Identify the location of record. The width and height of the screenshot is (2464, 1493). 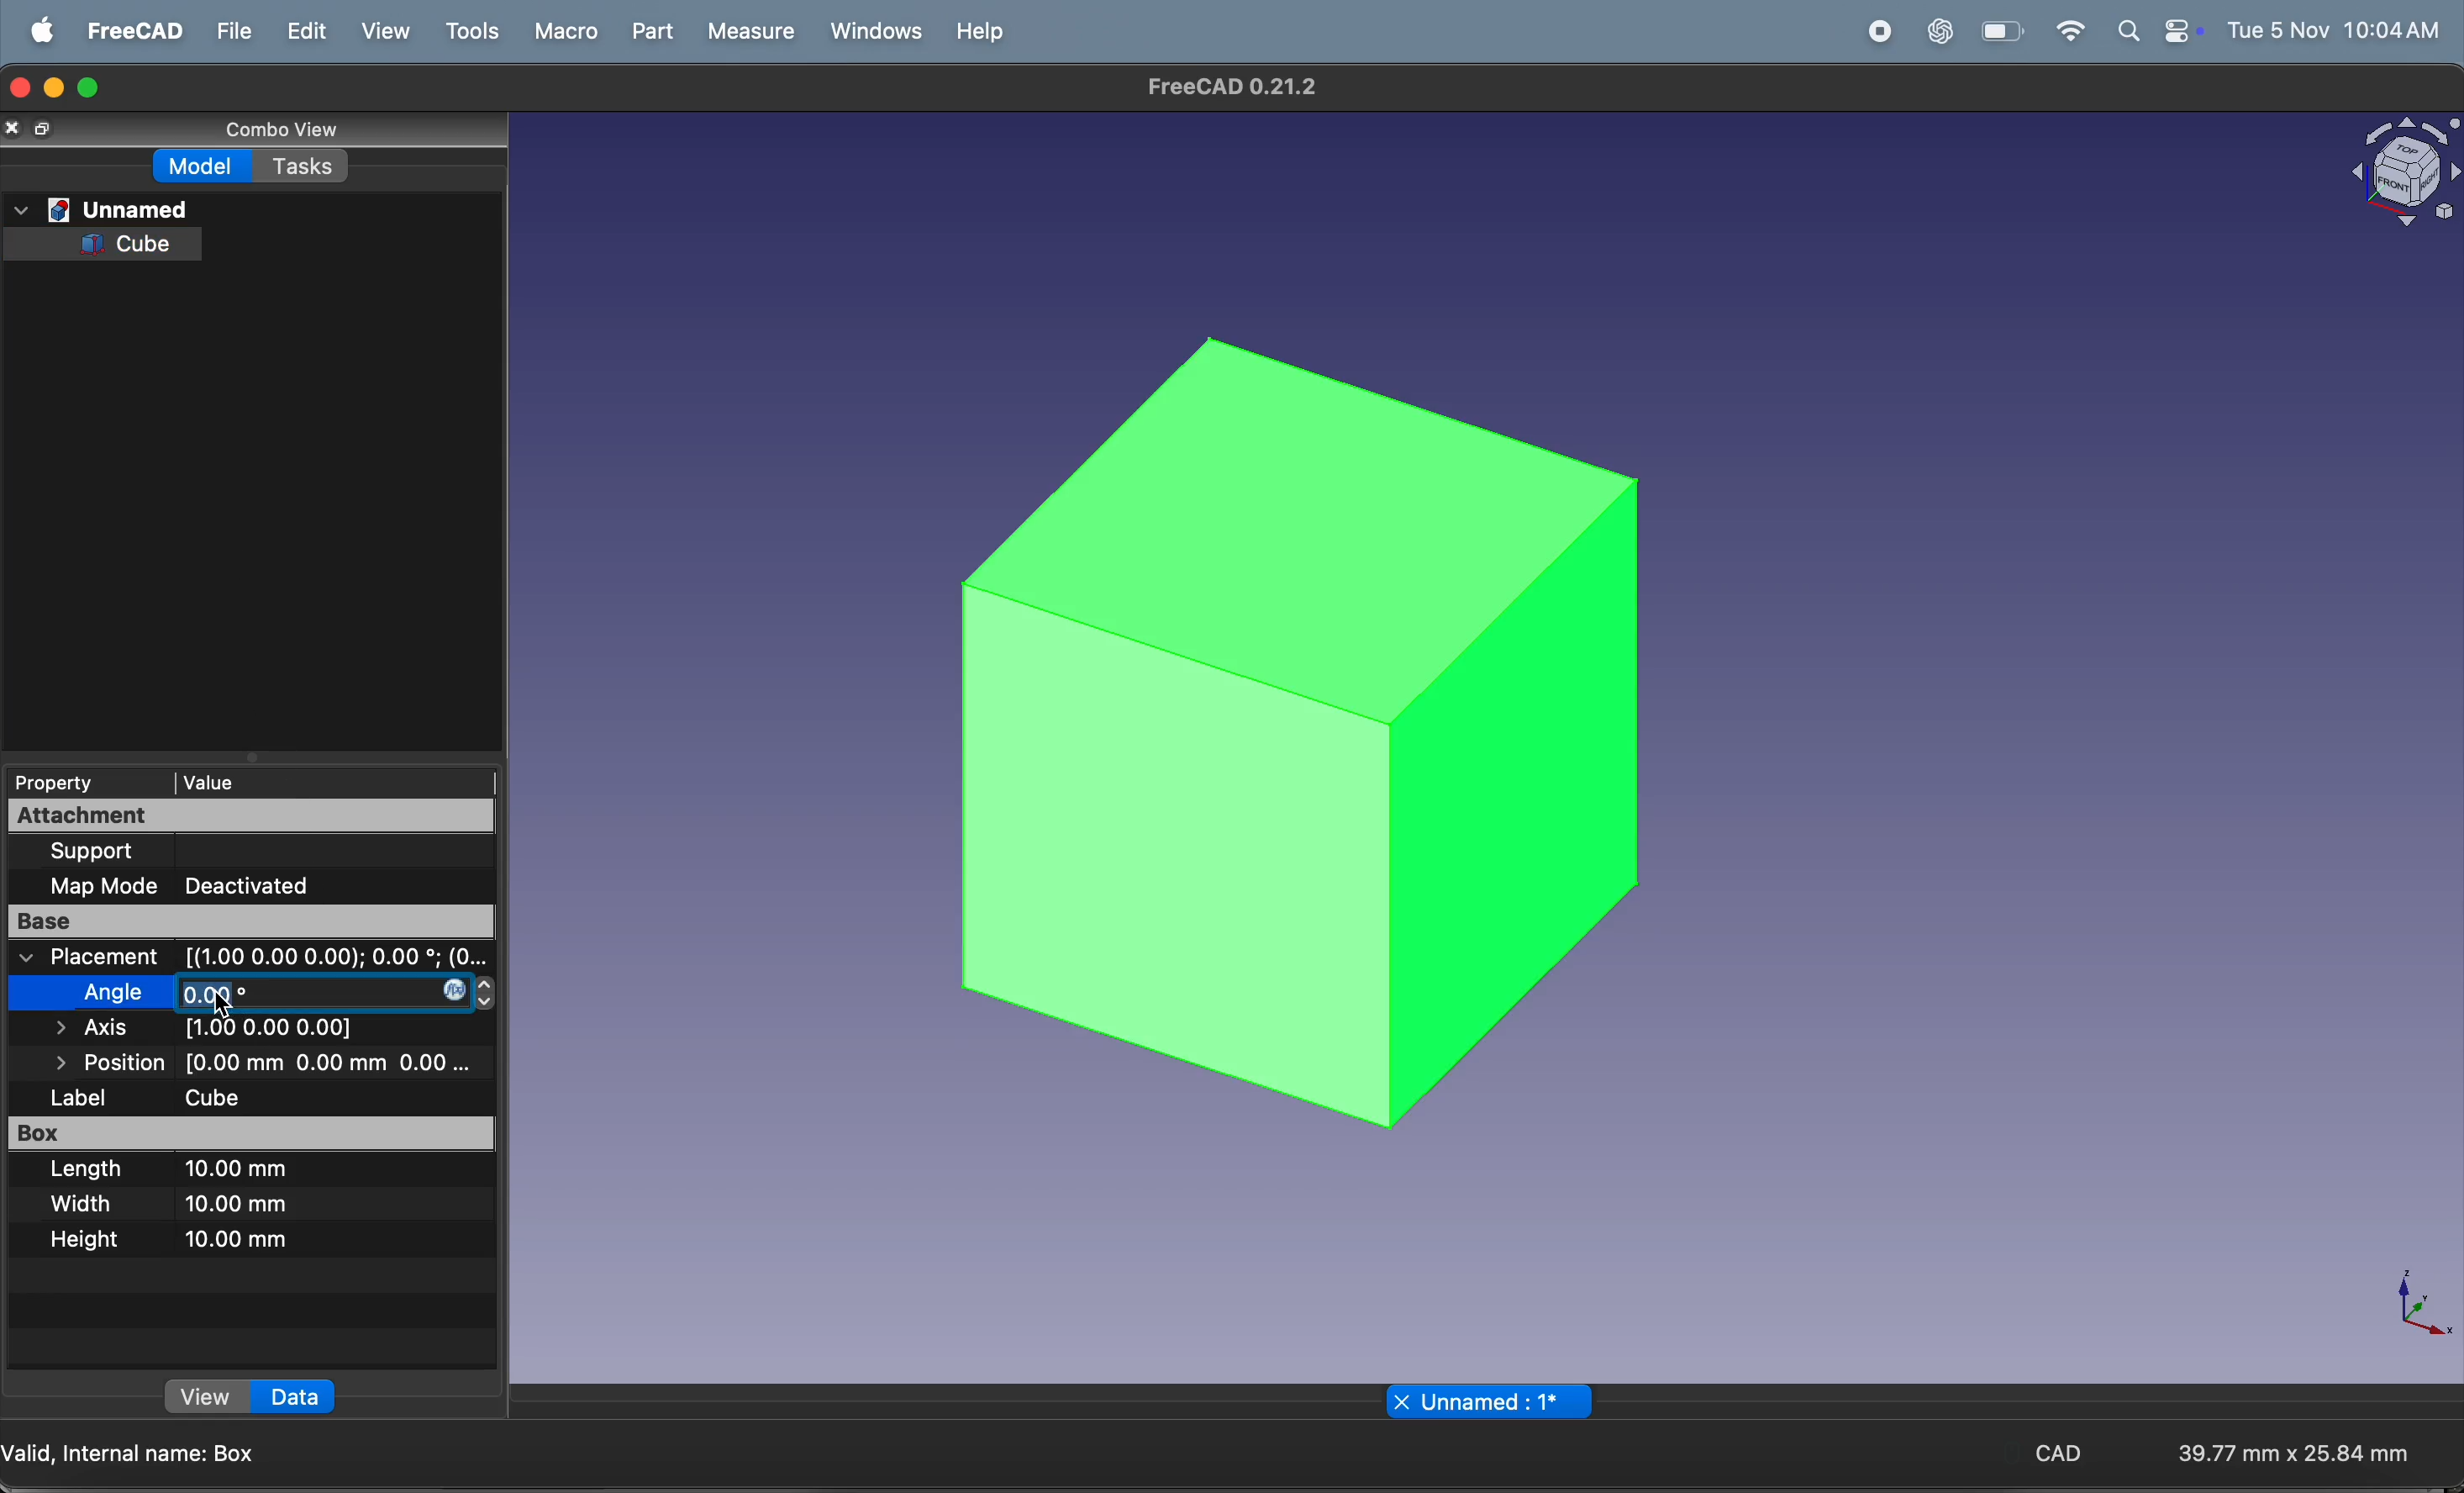
(1872, 29).